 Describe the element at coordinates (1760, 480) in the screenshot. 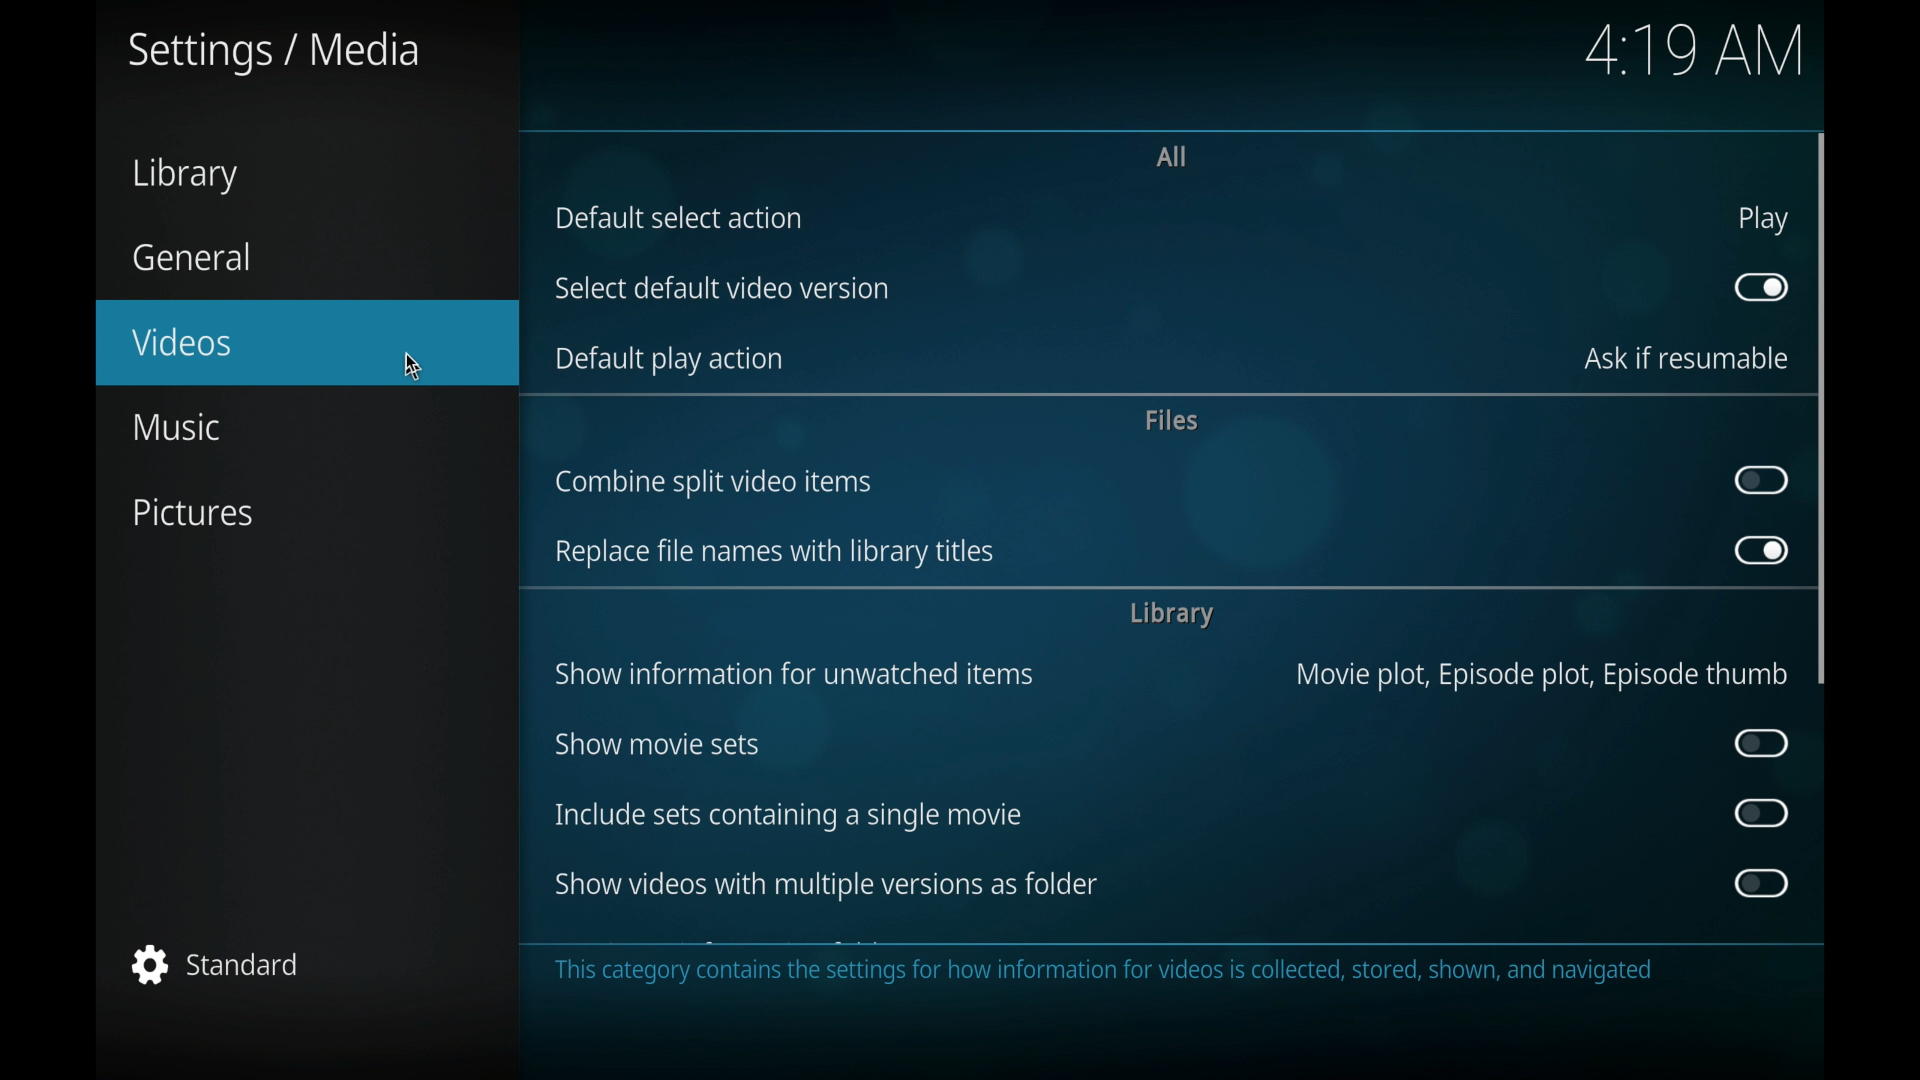

I see `toggle button` at that location.